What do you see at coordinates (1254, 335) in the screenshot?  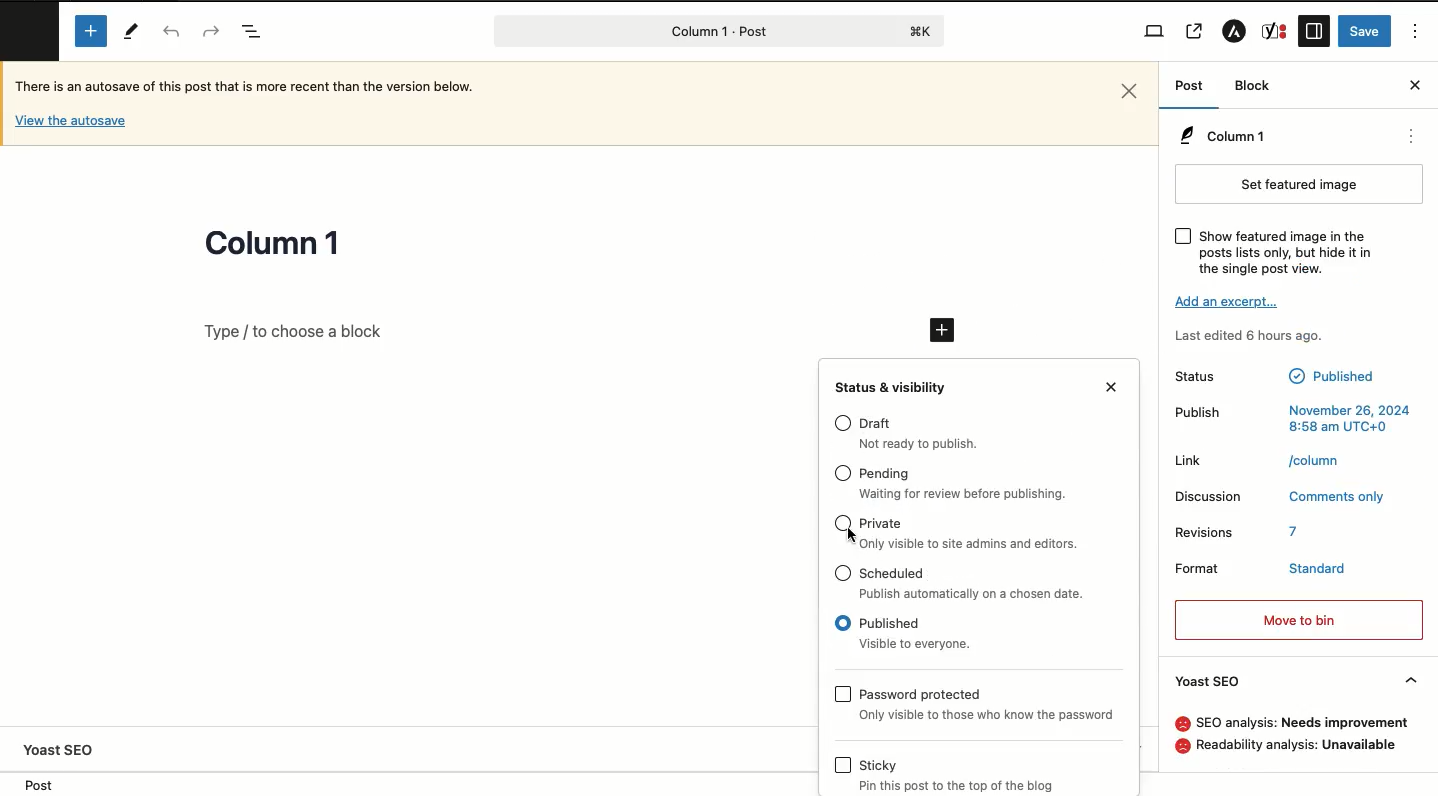 I see `Last edited` at bounding box center [1254, 335].